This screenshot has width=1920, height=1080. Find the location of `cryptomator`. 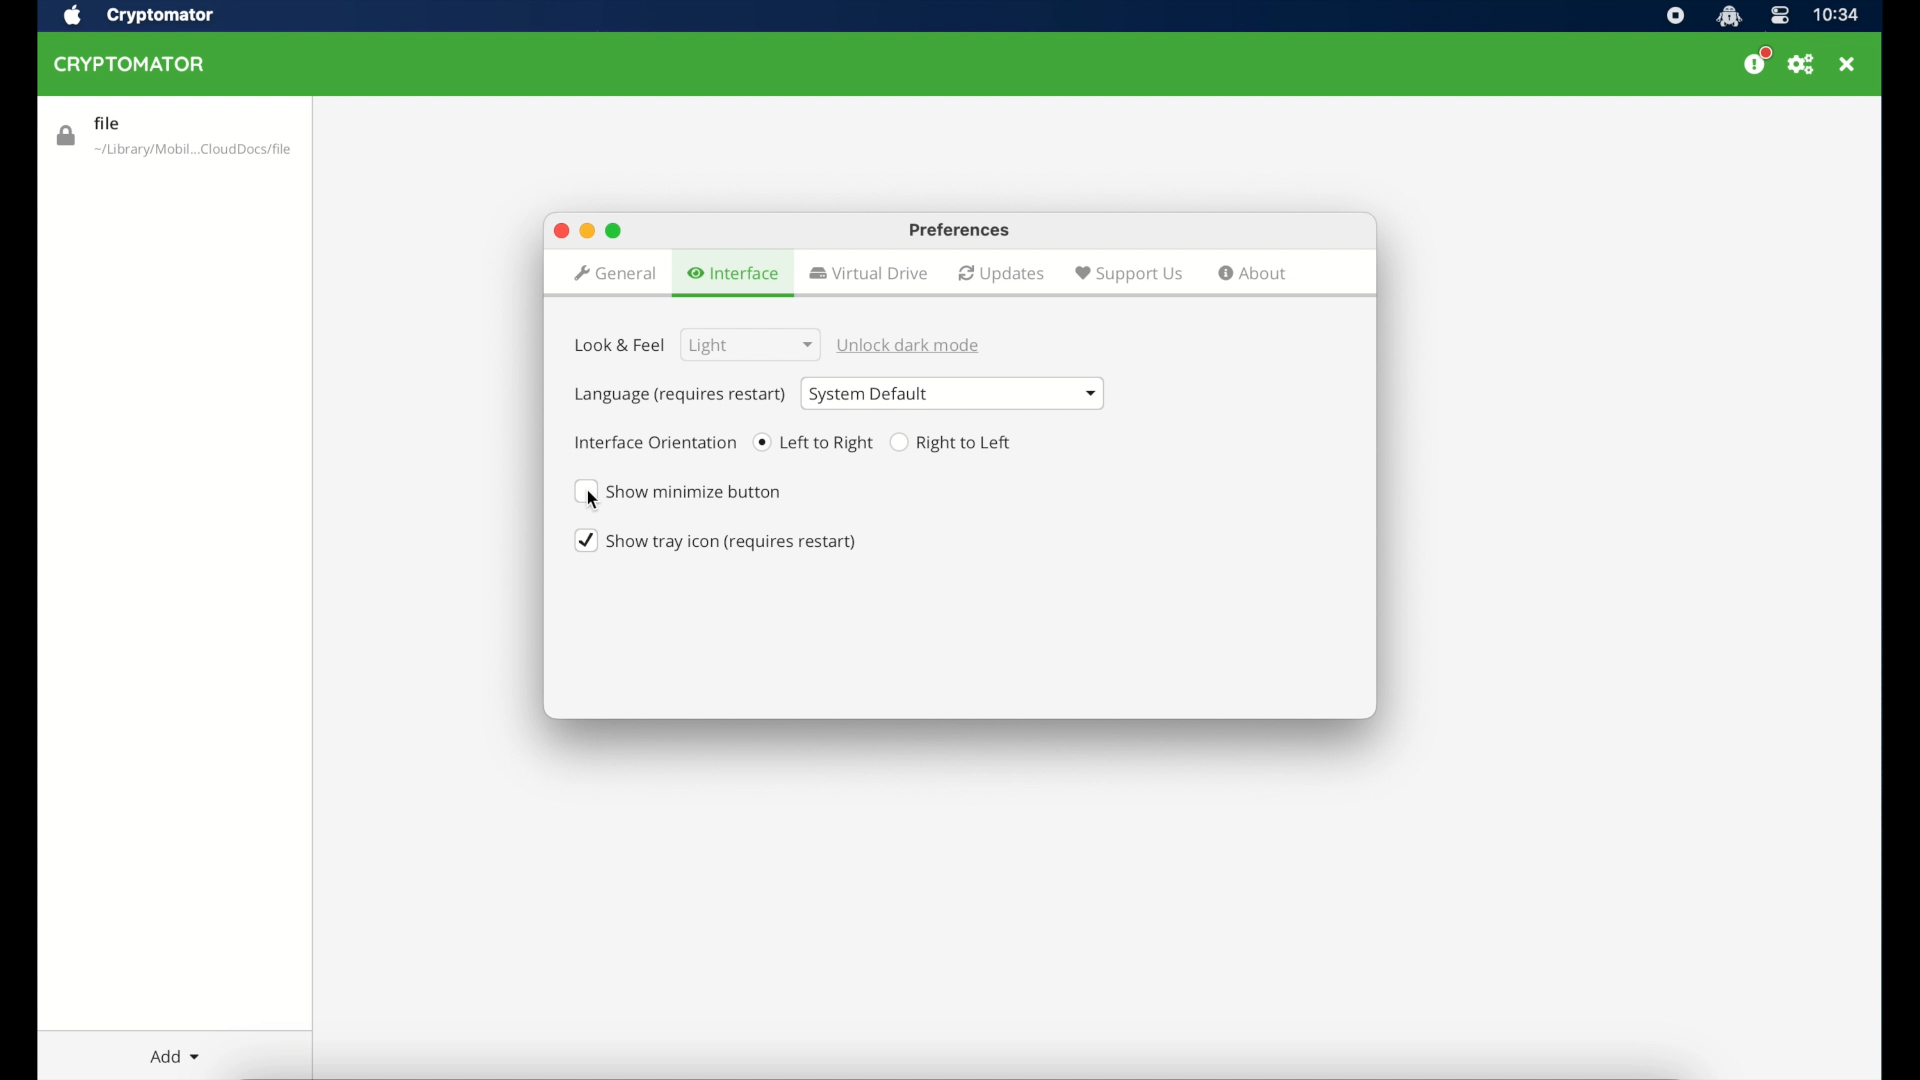

cryptomator is located at coordinates (130, 64).